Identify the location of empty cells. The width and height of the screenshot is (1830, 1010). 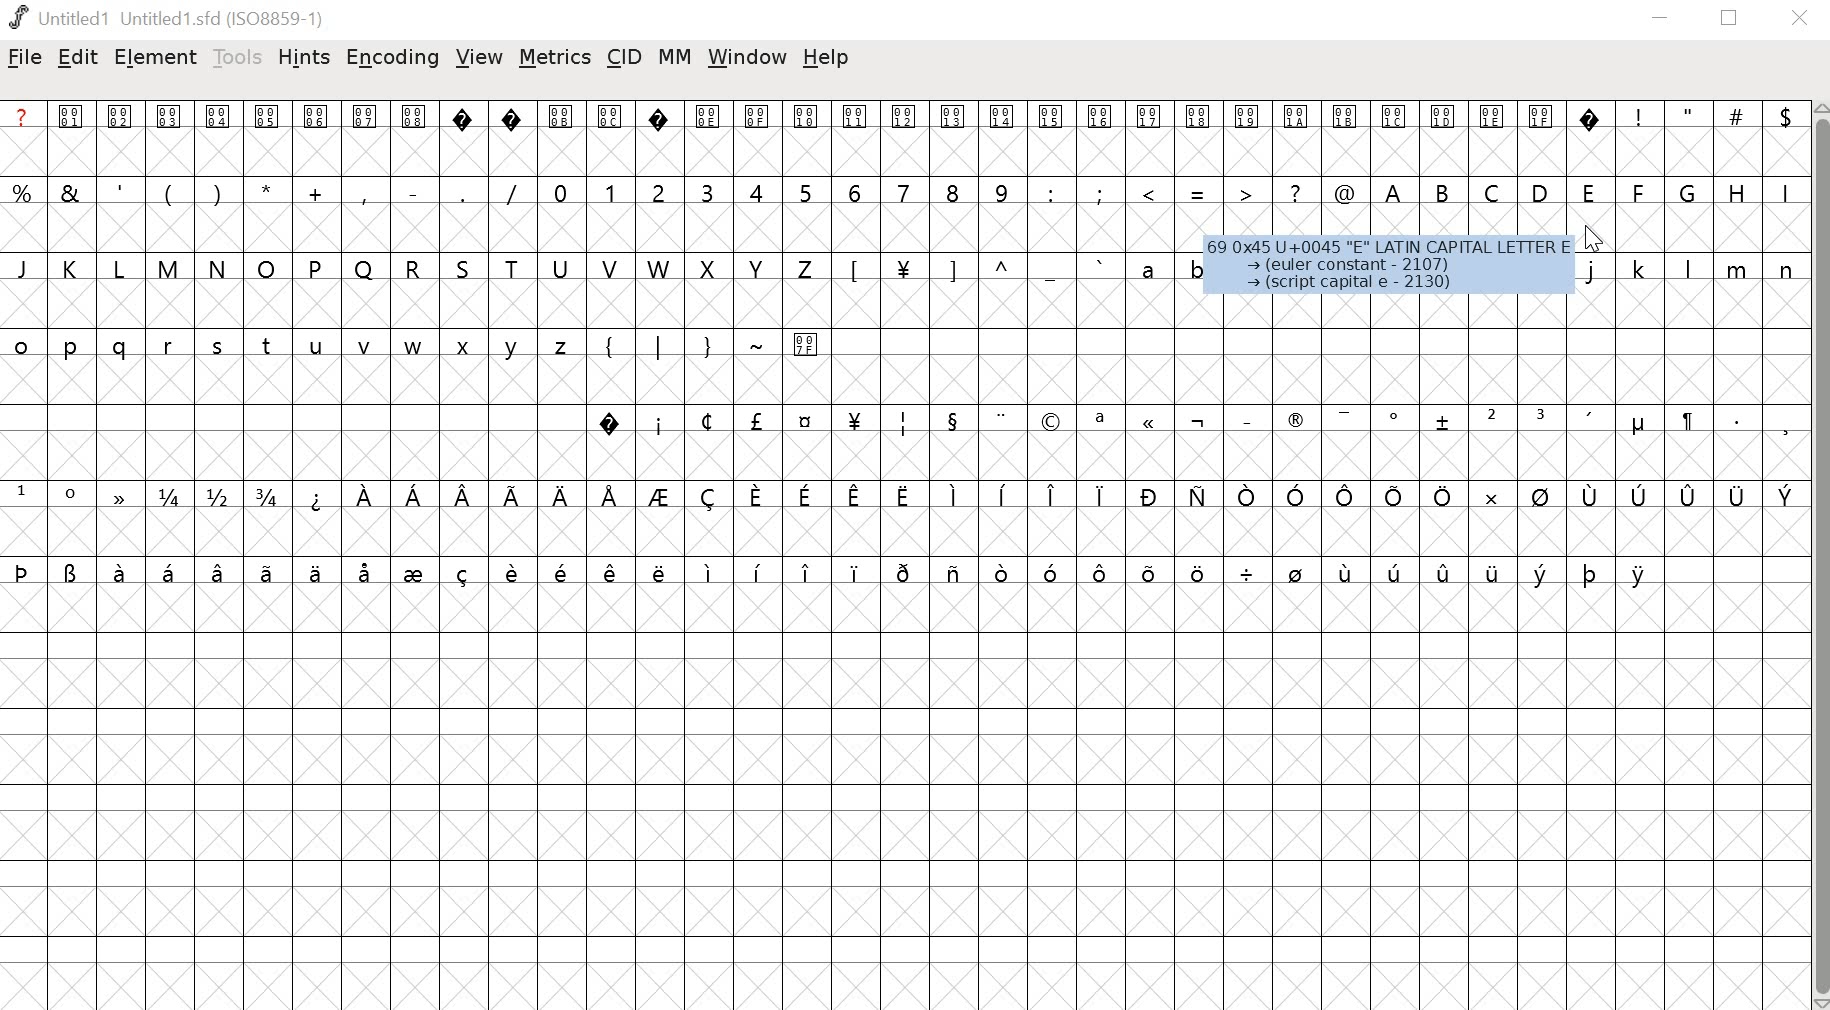
(1319, 342).